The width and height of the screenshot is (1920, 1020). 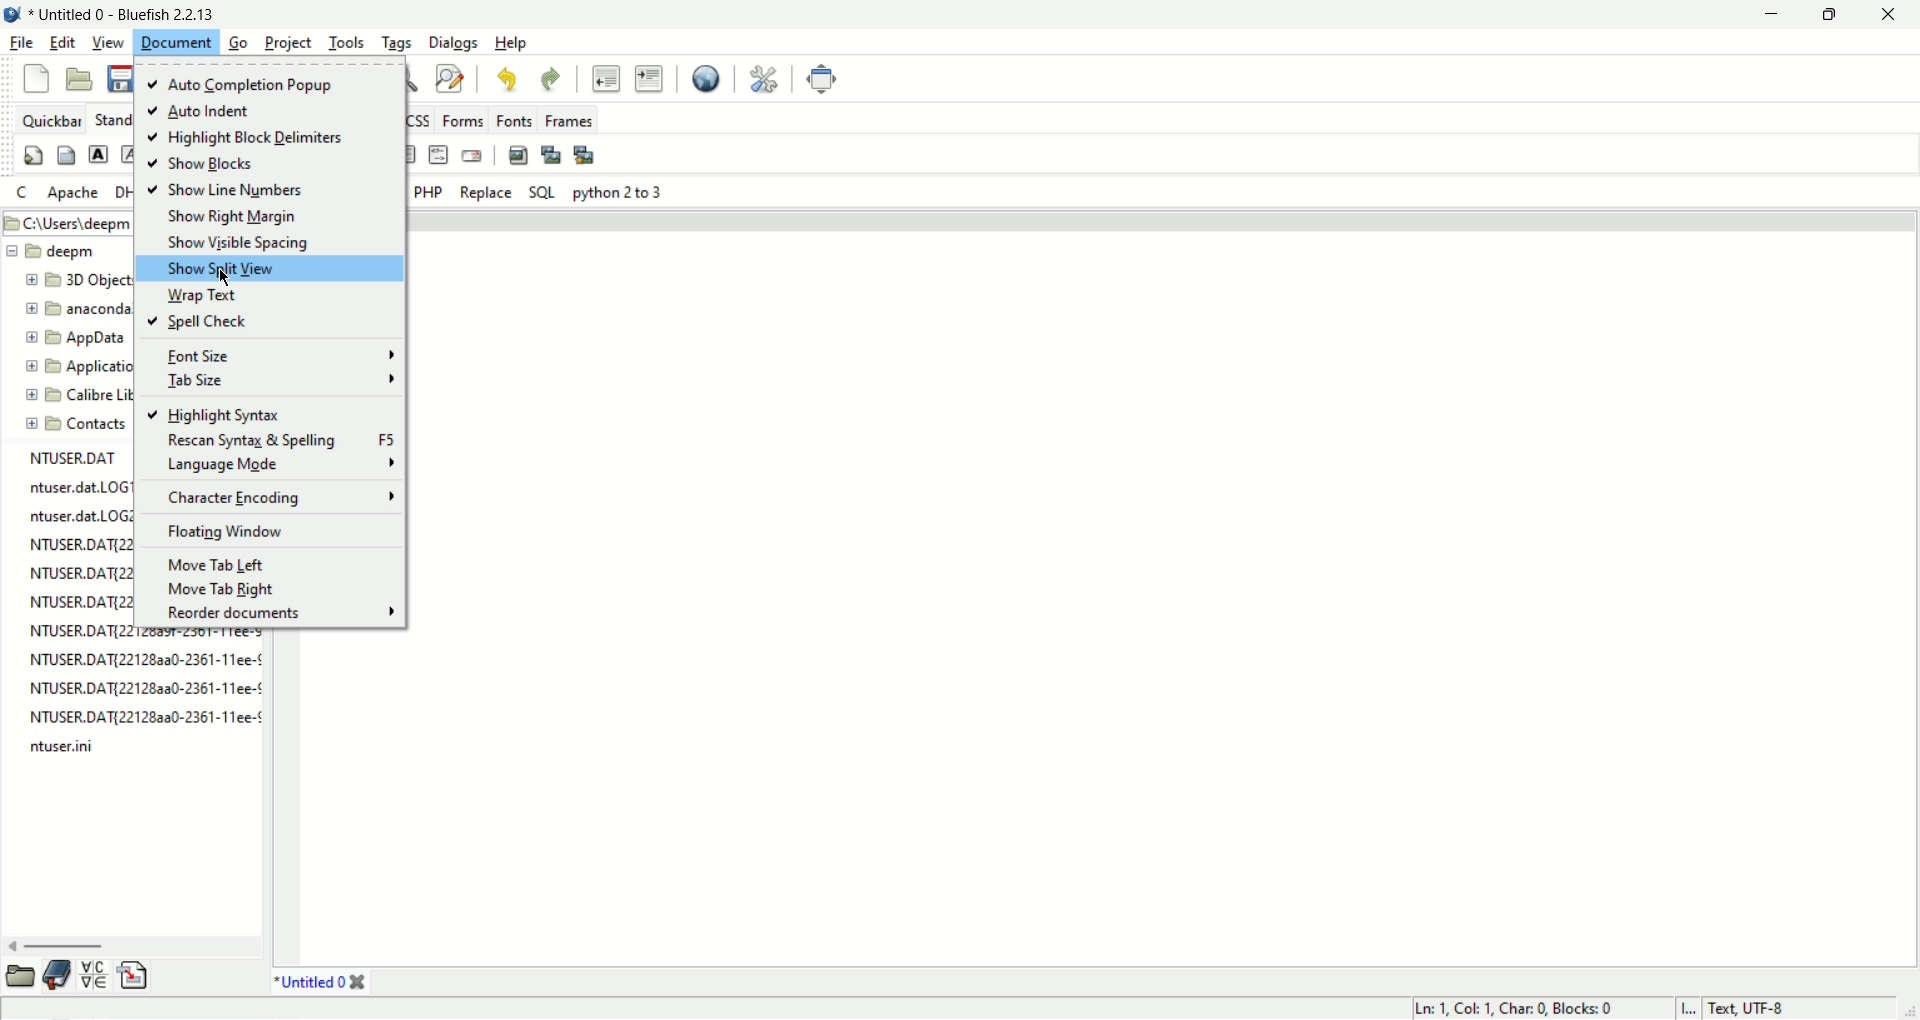 What do you see at coordinates (472, 157) in the screenshot?
I see `email` at bounding box center [472, 157].